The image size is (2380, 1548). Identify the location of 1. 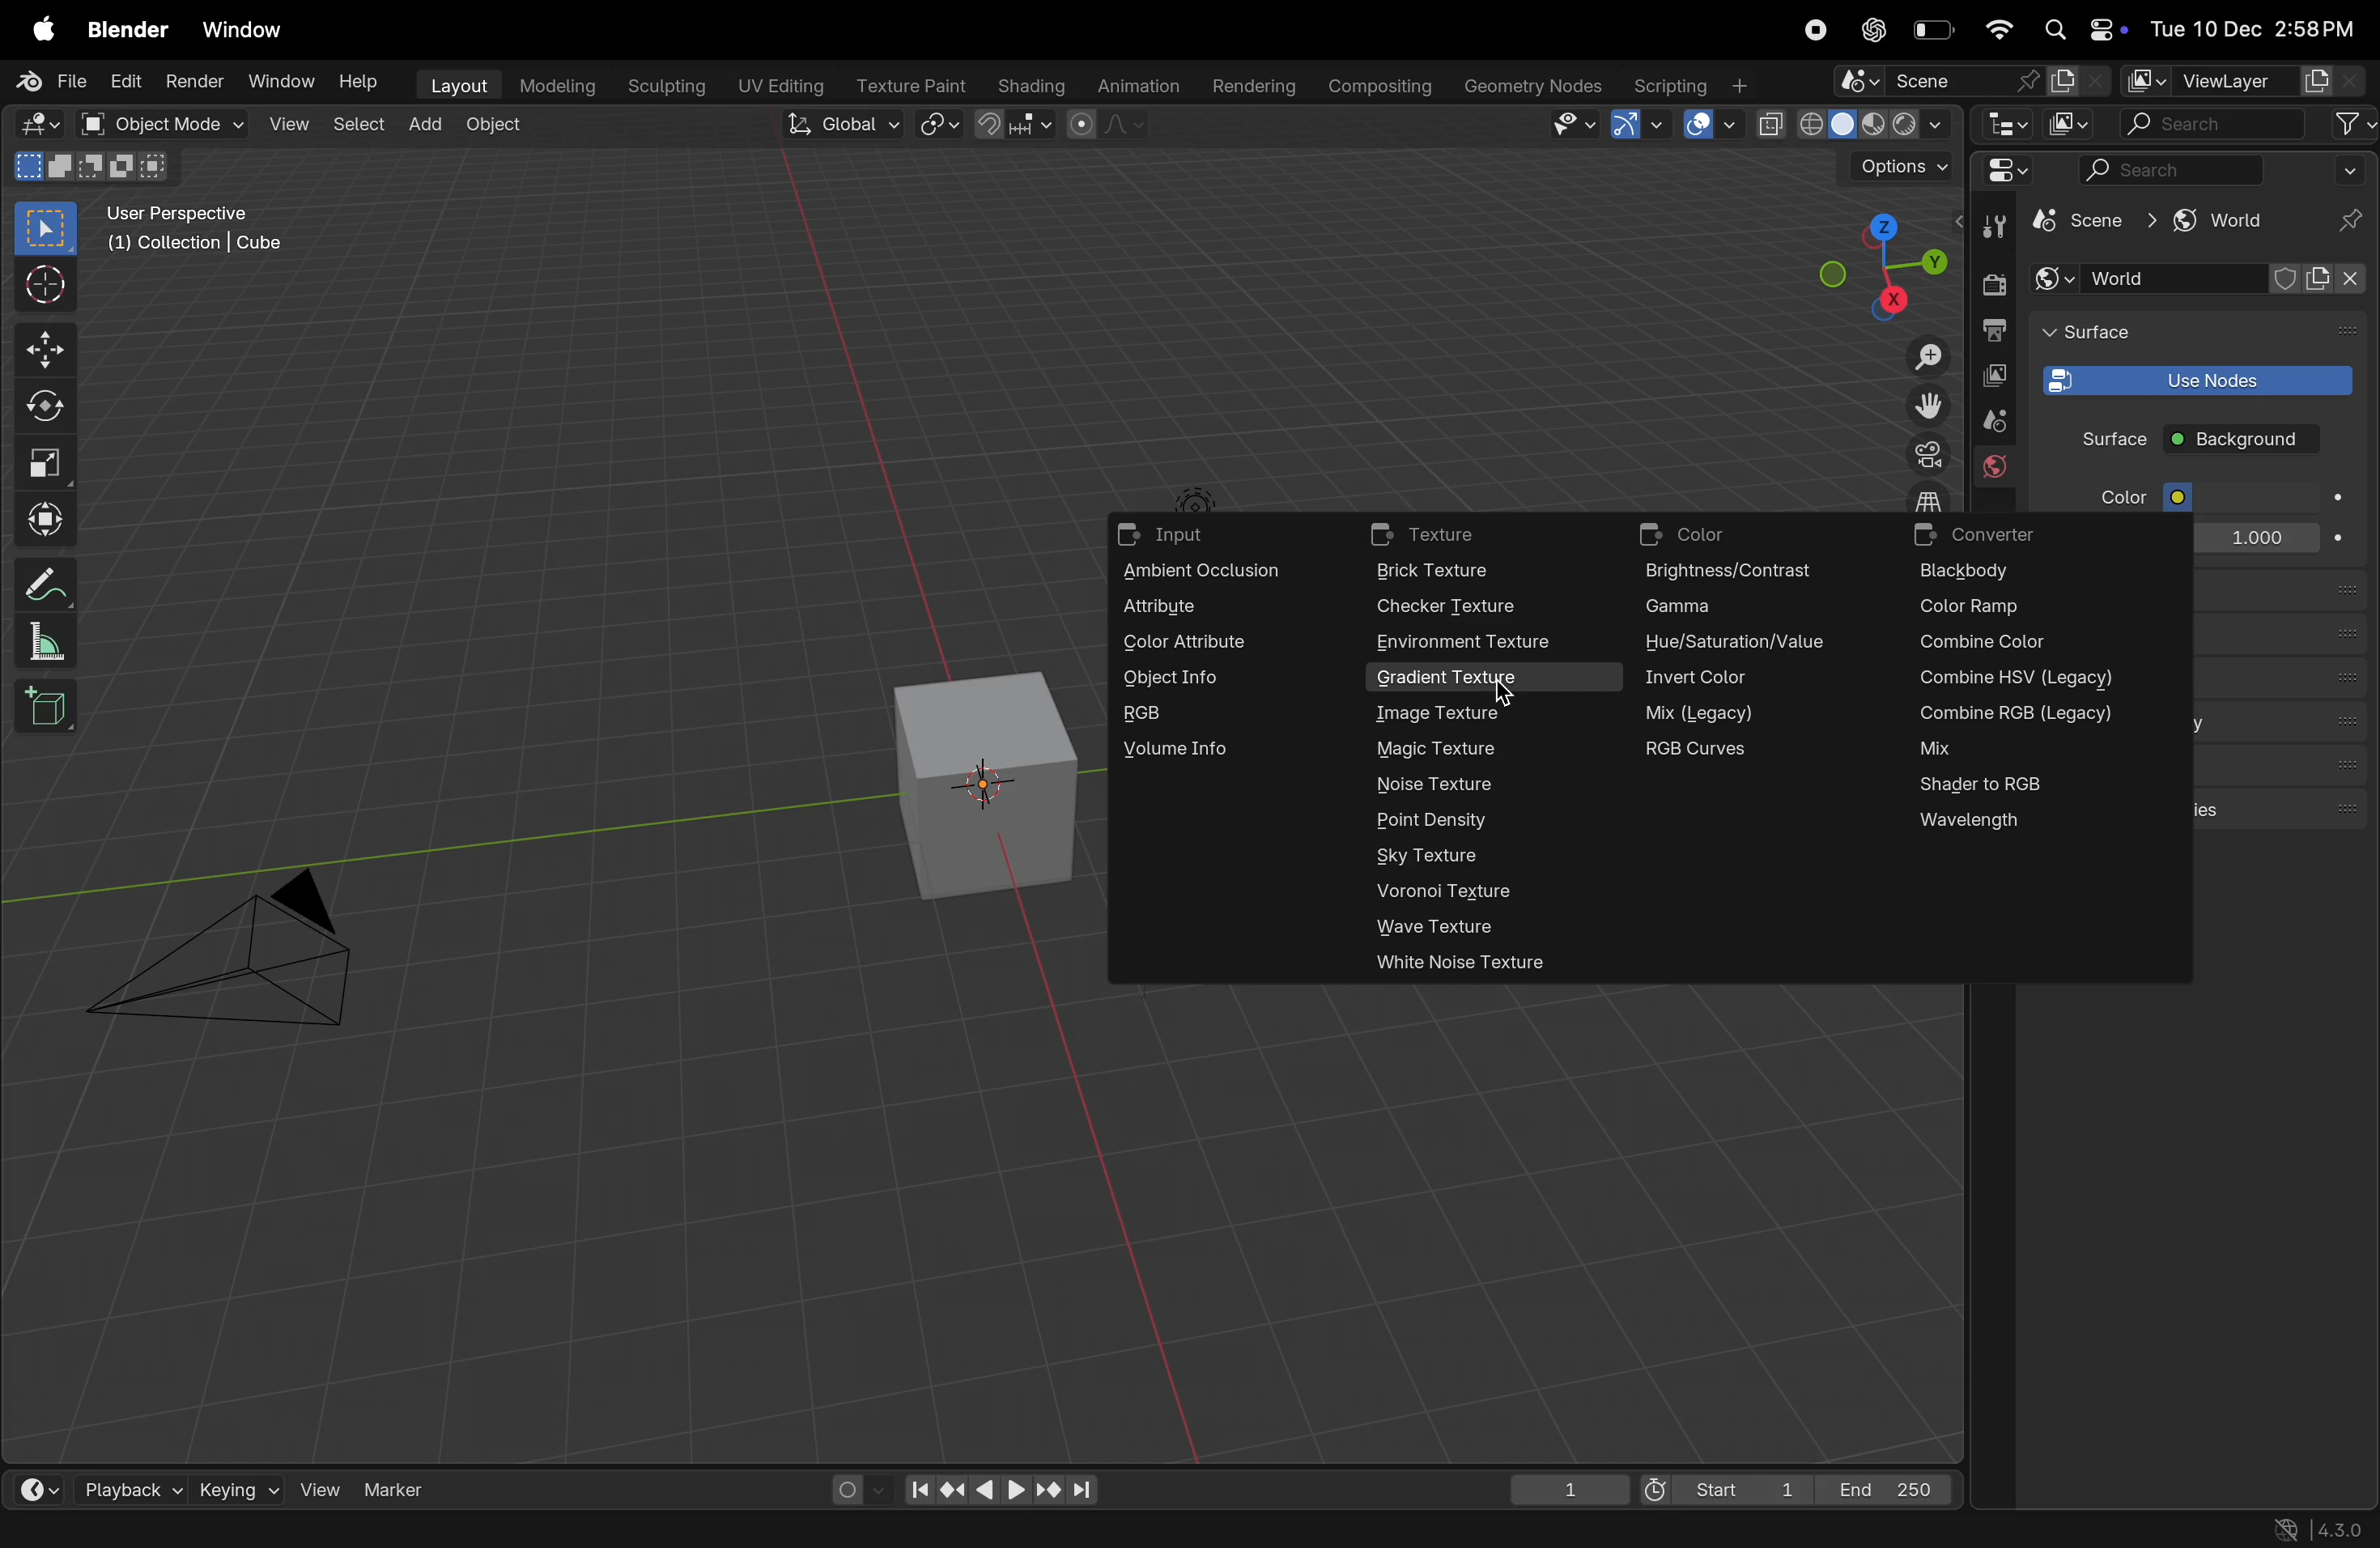
(1559, 1485).